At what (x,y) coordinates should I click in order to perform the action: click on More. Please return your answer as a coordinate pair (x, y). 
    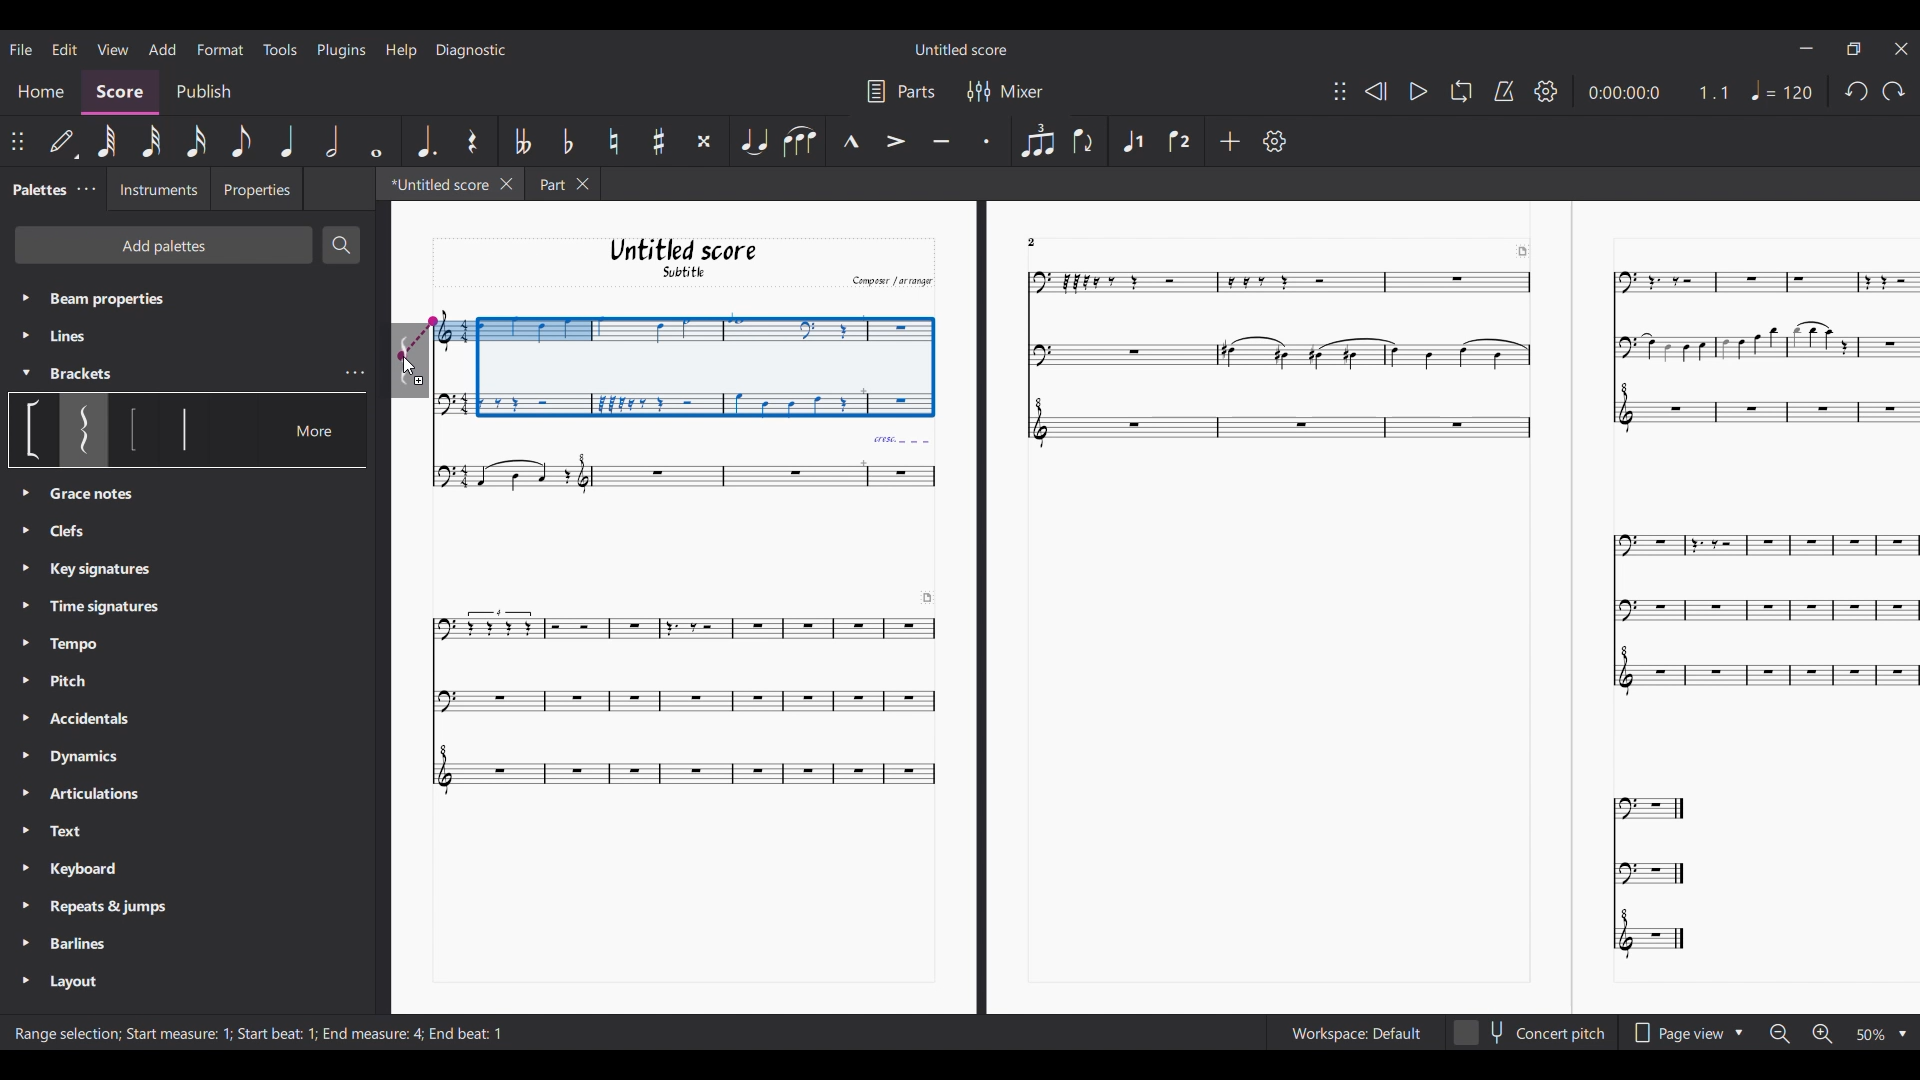
    Looking at the image, I should click on (318, 429).